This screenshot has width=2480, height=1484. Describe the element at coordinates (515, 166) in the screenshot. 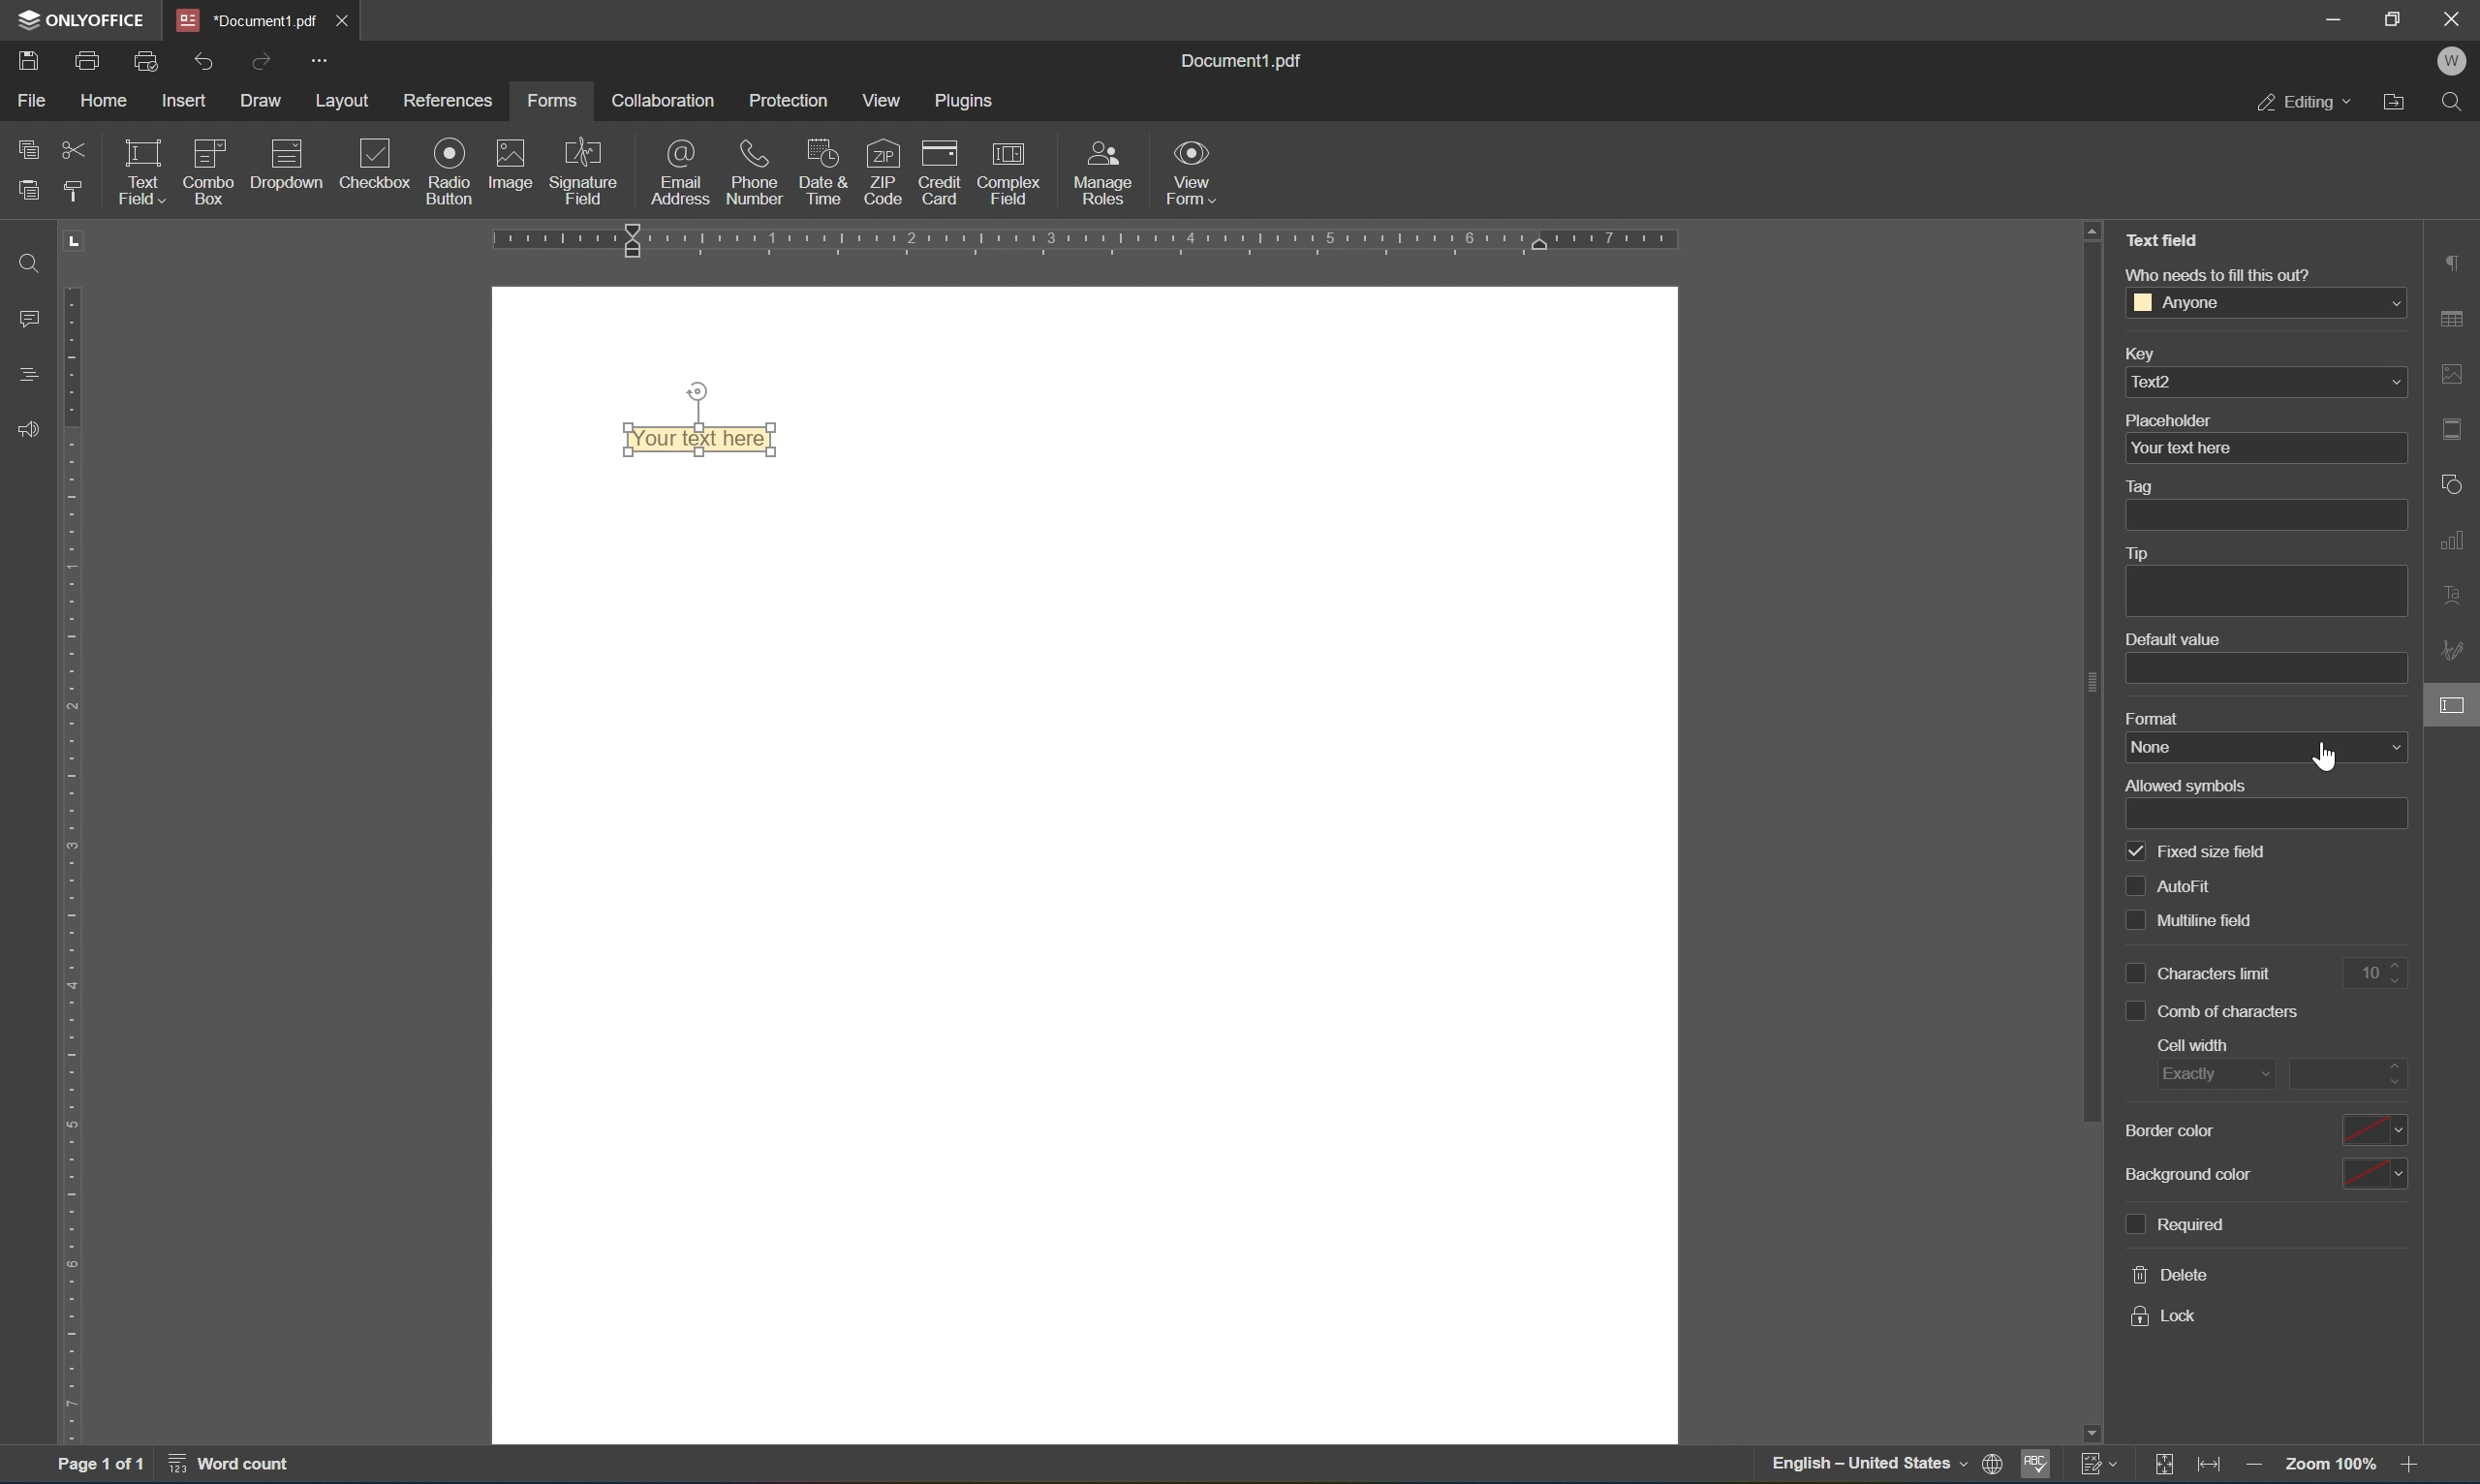

I see `image` at that location.